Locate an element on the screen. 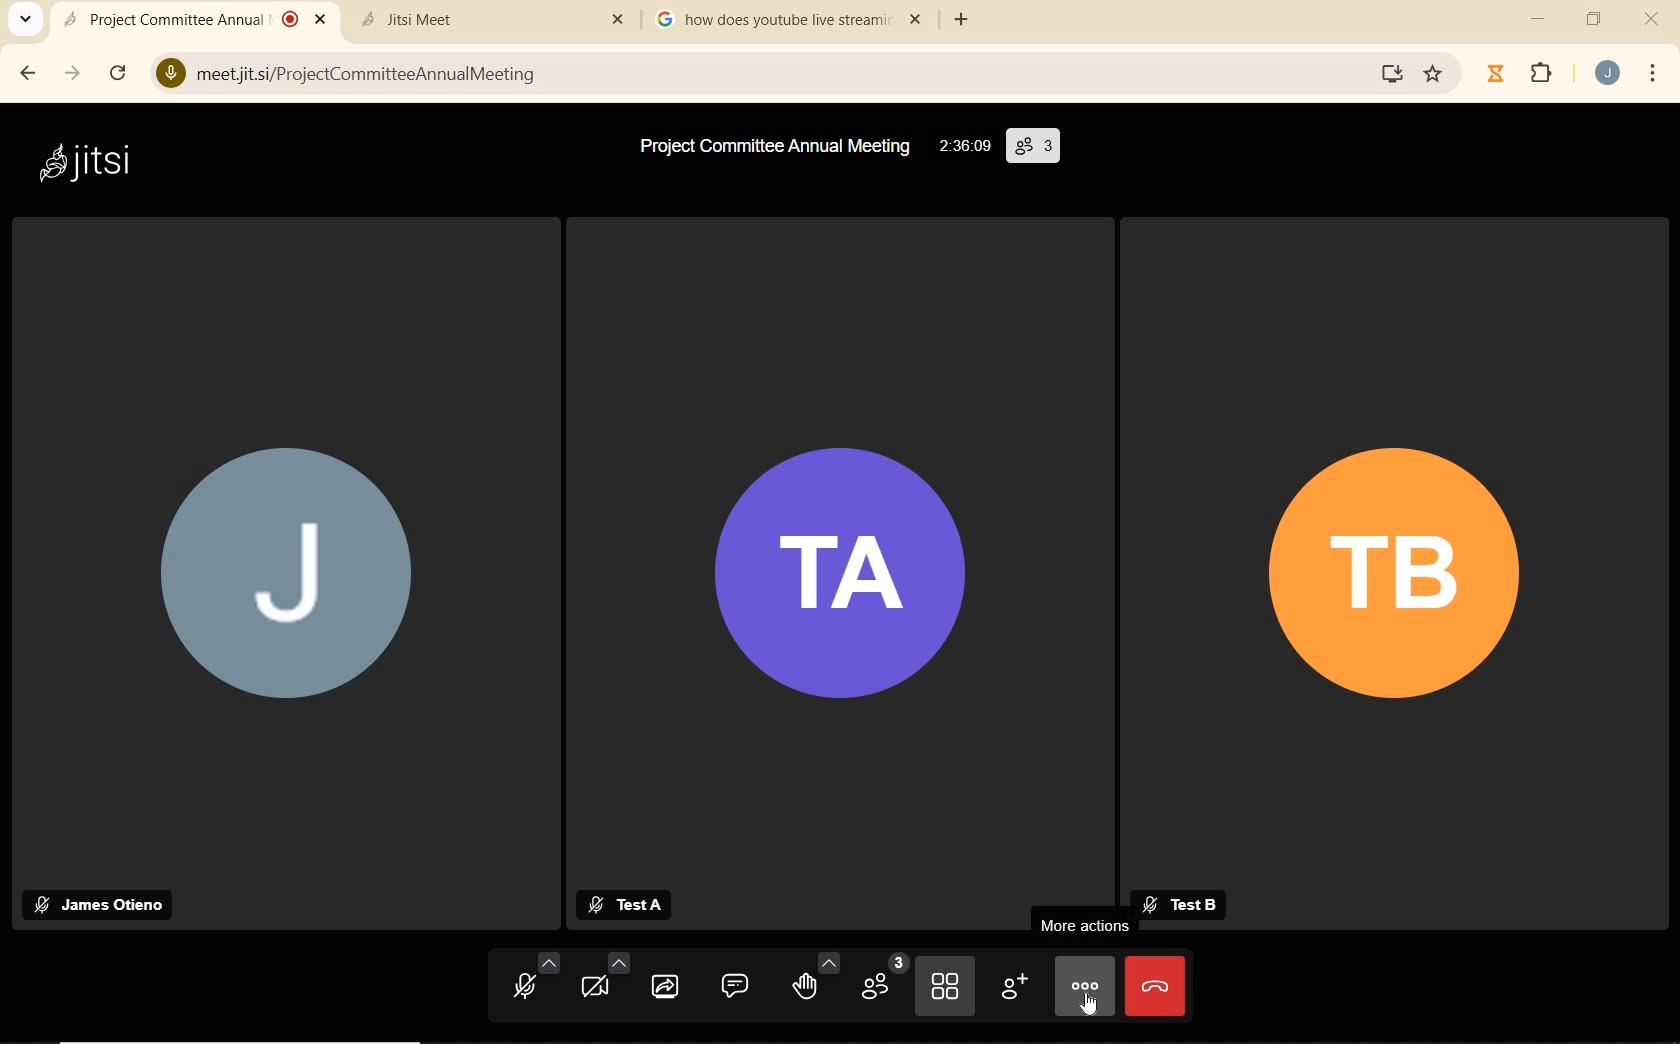 This screenshot has height=1044, width=1680. James Otieno is located at coordinates (102, 902).